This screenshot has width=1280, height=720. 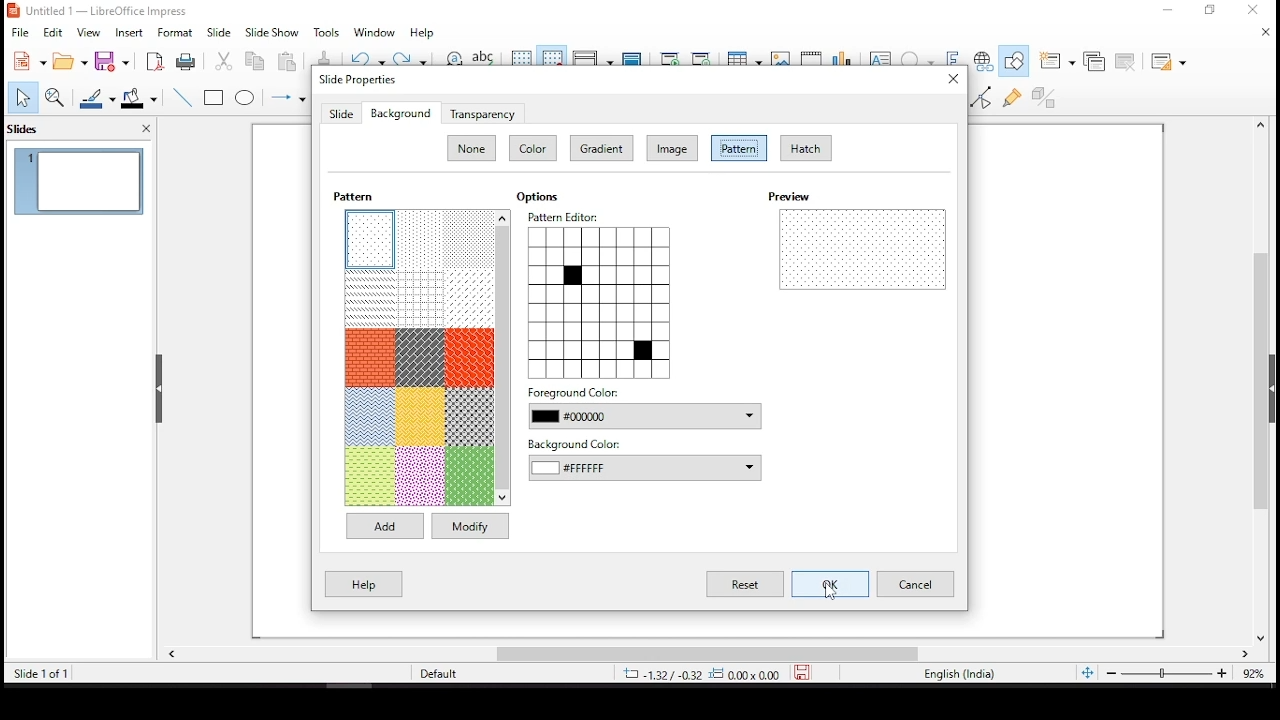 I want to click on lines and arrows, so click(x=287, y=96).